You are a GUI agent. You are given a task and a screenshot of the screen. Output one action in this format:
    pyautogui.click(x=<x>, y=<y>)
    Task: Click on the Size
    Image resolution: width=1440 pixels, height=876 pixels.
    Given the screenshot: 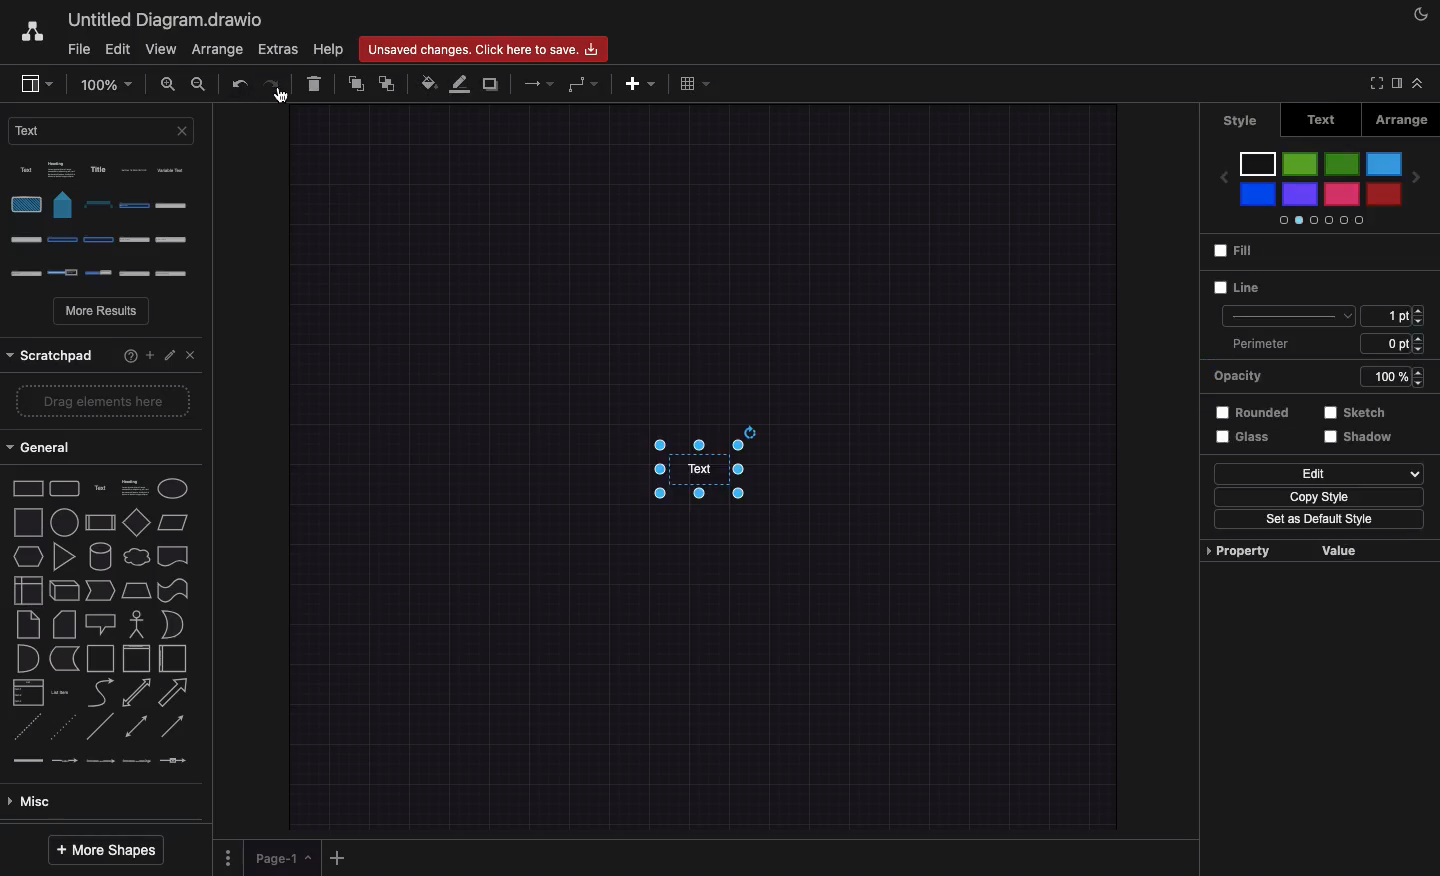 What is the action you would take?
    pyautogui.click(x=1392, y=315)
    